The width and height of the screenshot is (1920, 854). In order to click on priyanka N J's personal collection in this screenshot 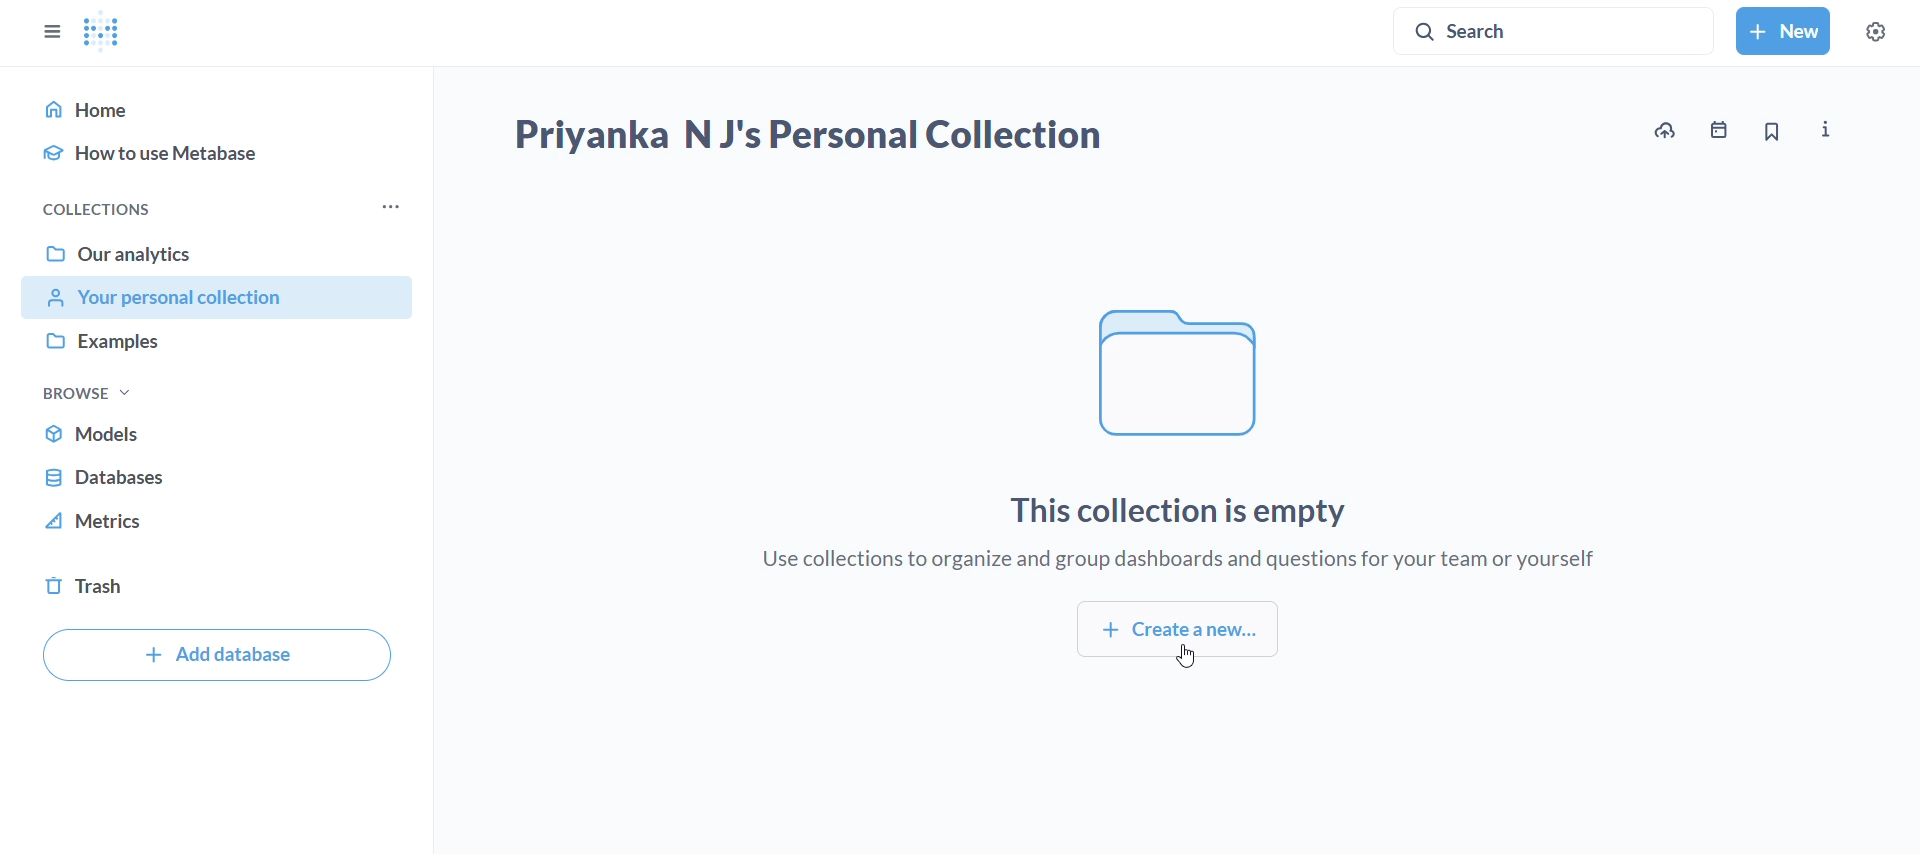, I will do `click(806, 137)`.